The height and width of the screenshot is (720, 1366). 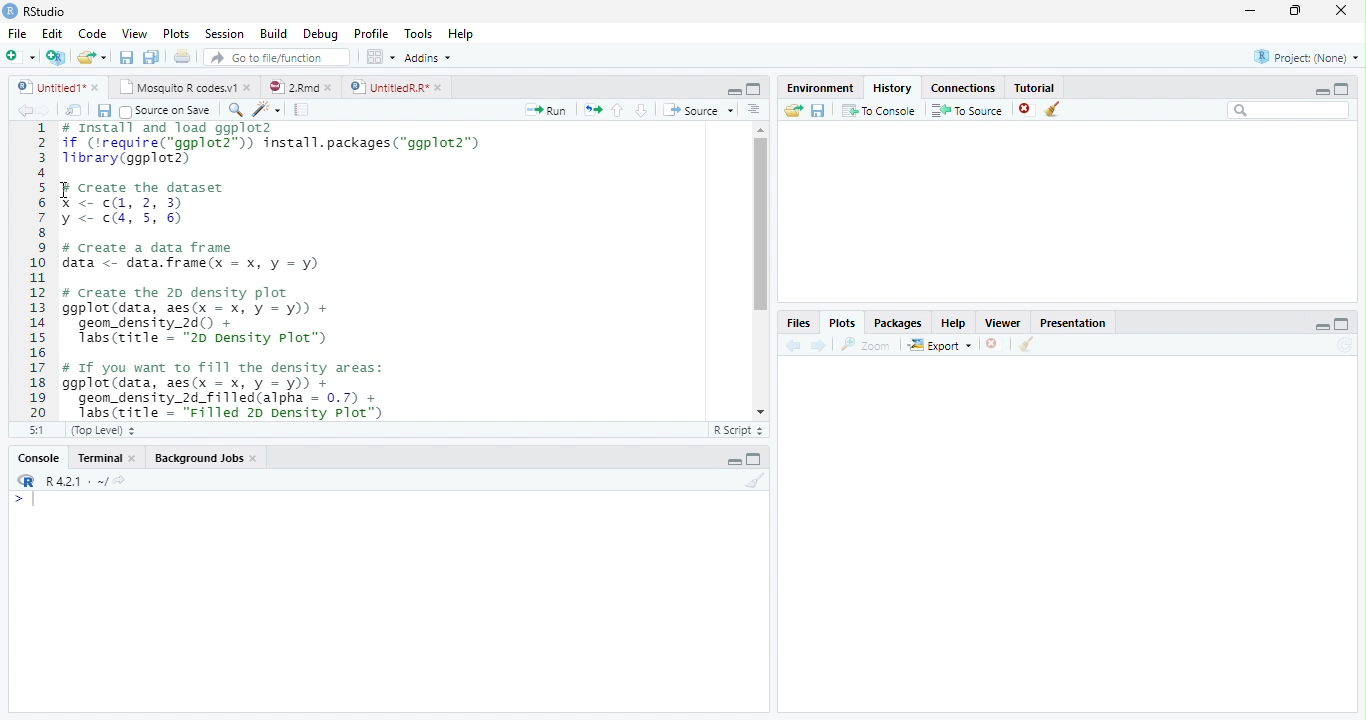 What do you see at coordinates (34, 12) in the screenshot?
I see `' RStudio` at bounding box center [34, 12].